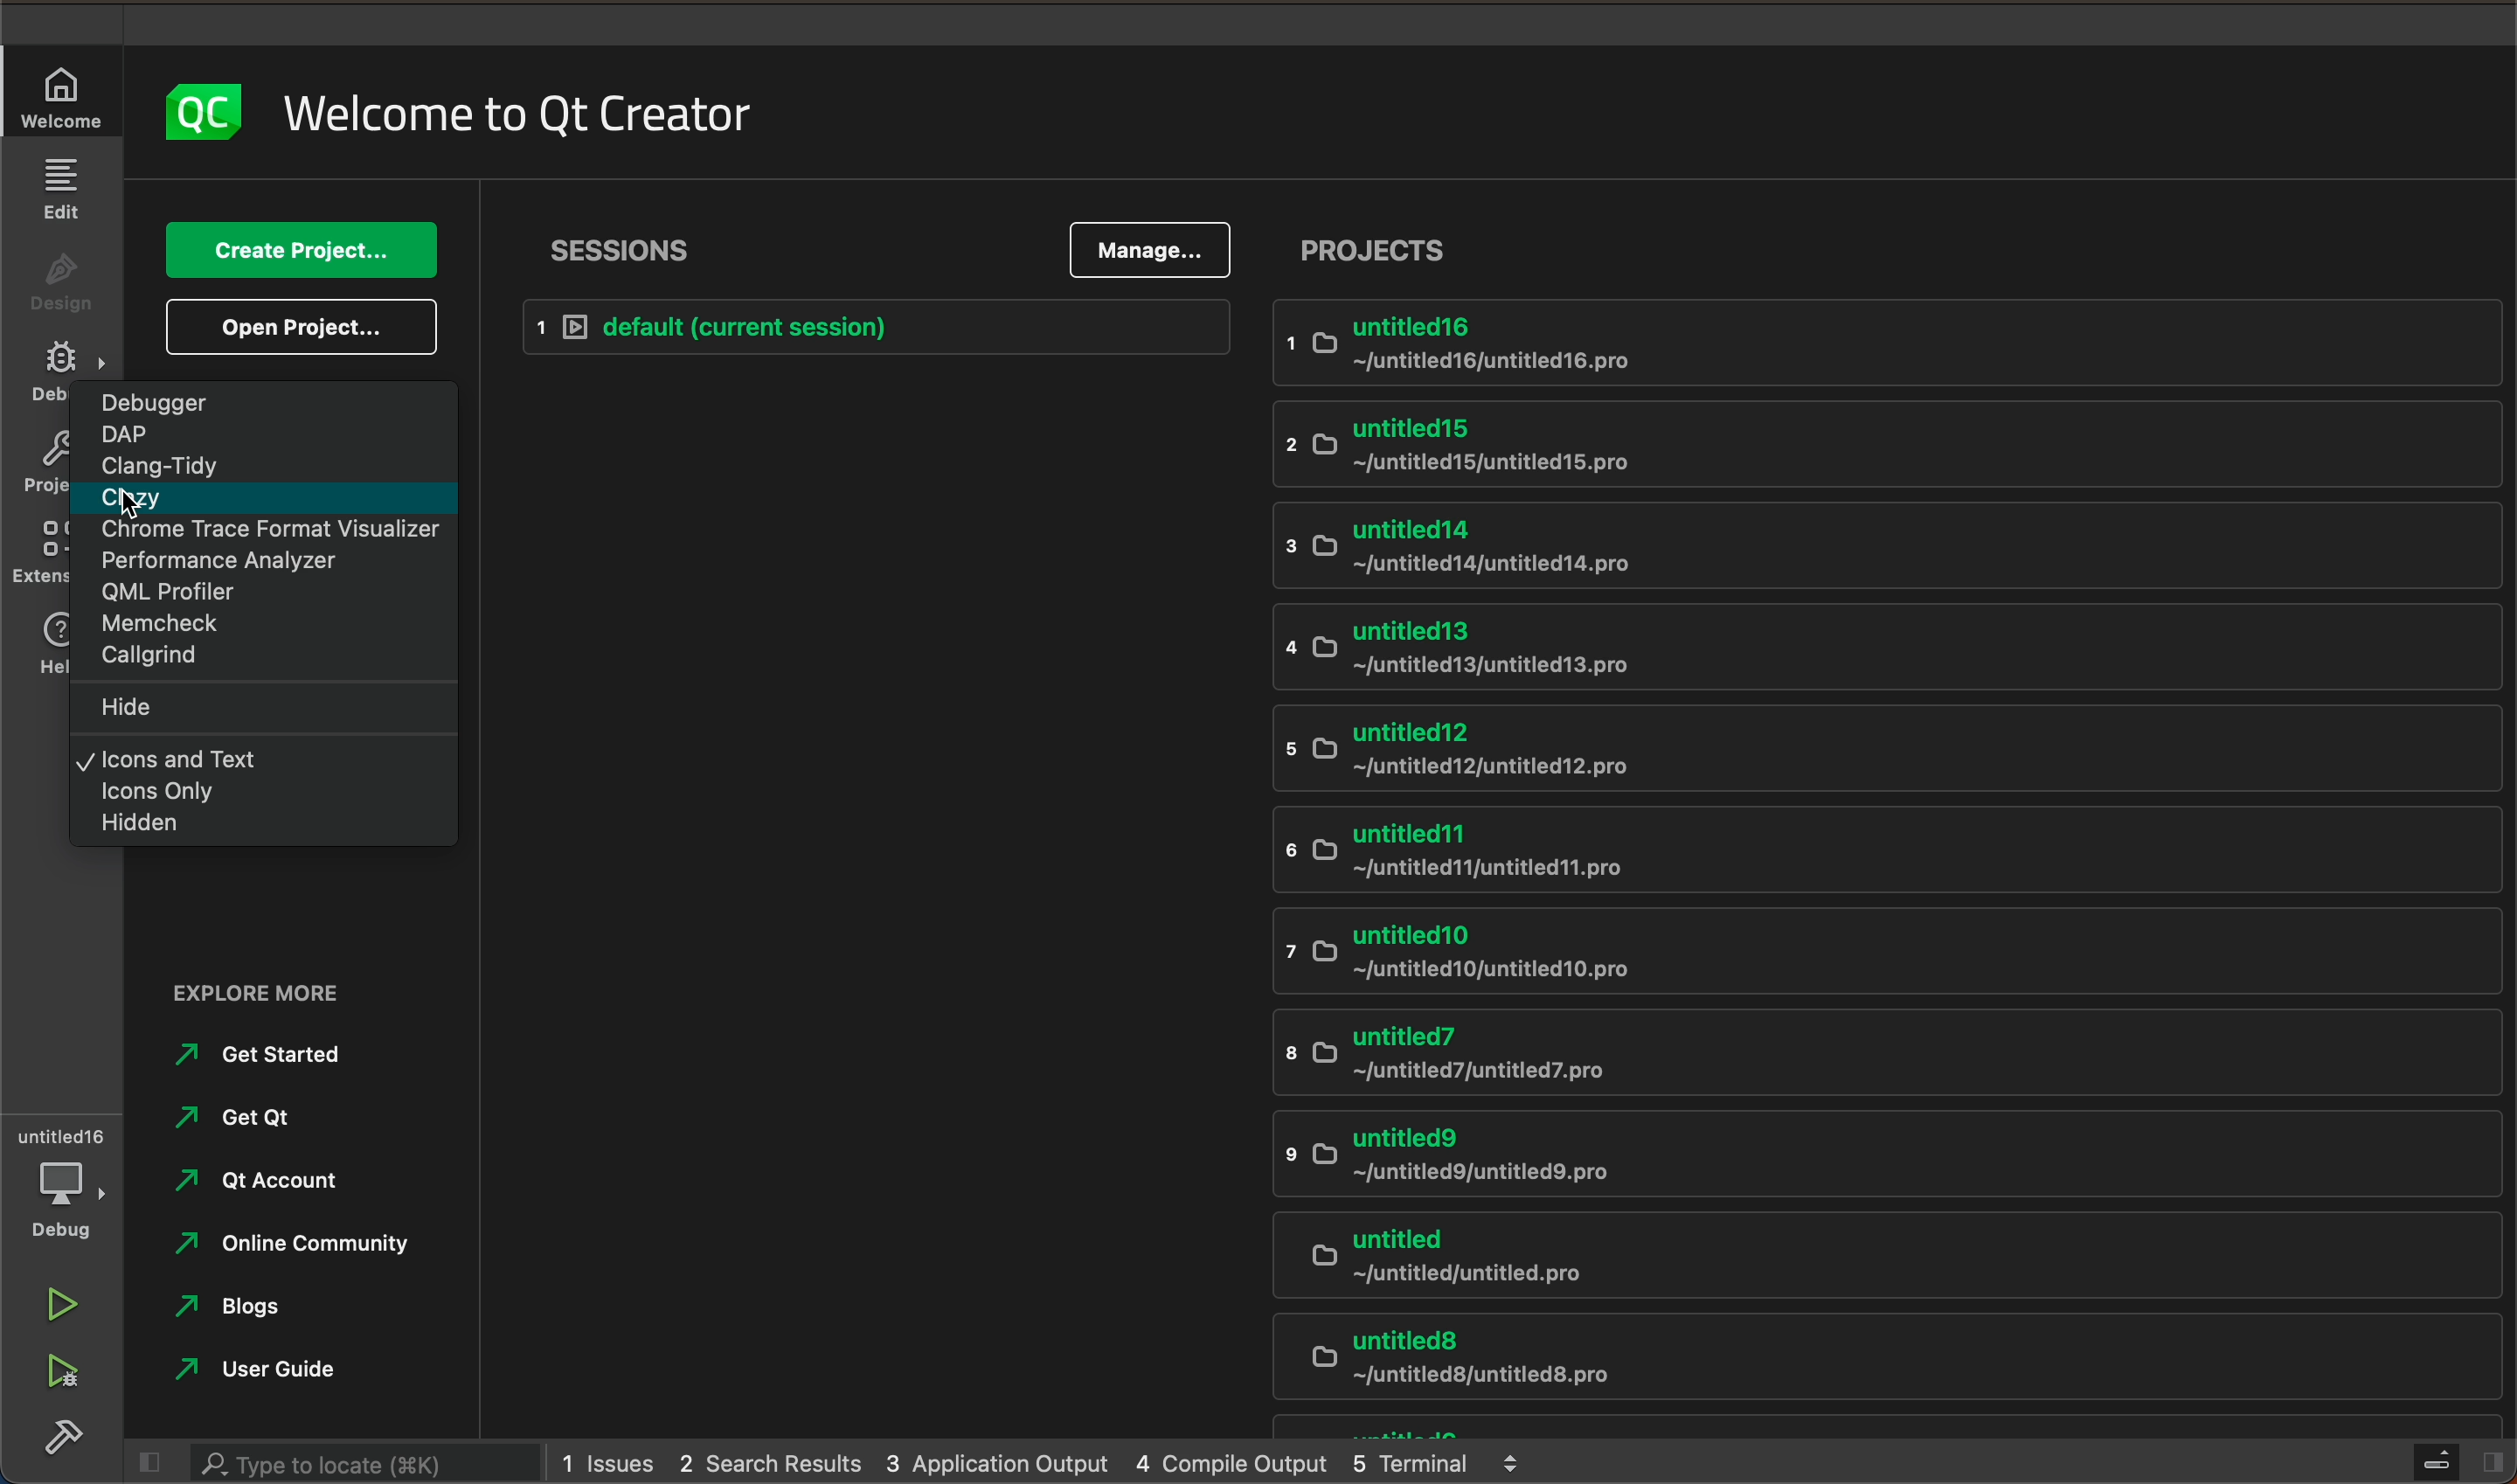 This screenshot has height=1484, width=2517. What do you see at coordinates (62, 1181) in the screenshot?
I see `debug` at bounding box center [62, 1181].